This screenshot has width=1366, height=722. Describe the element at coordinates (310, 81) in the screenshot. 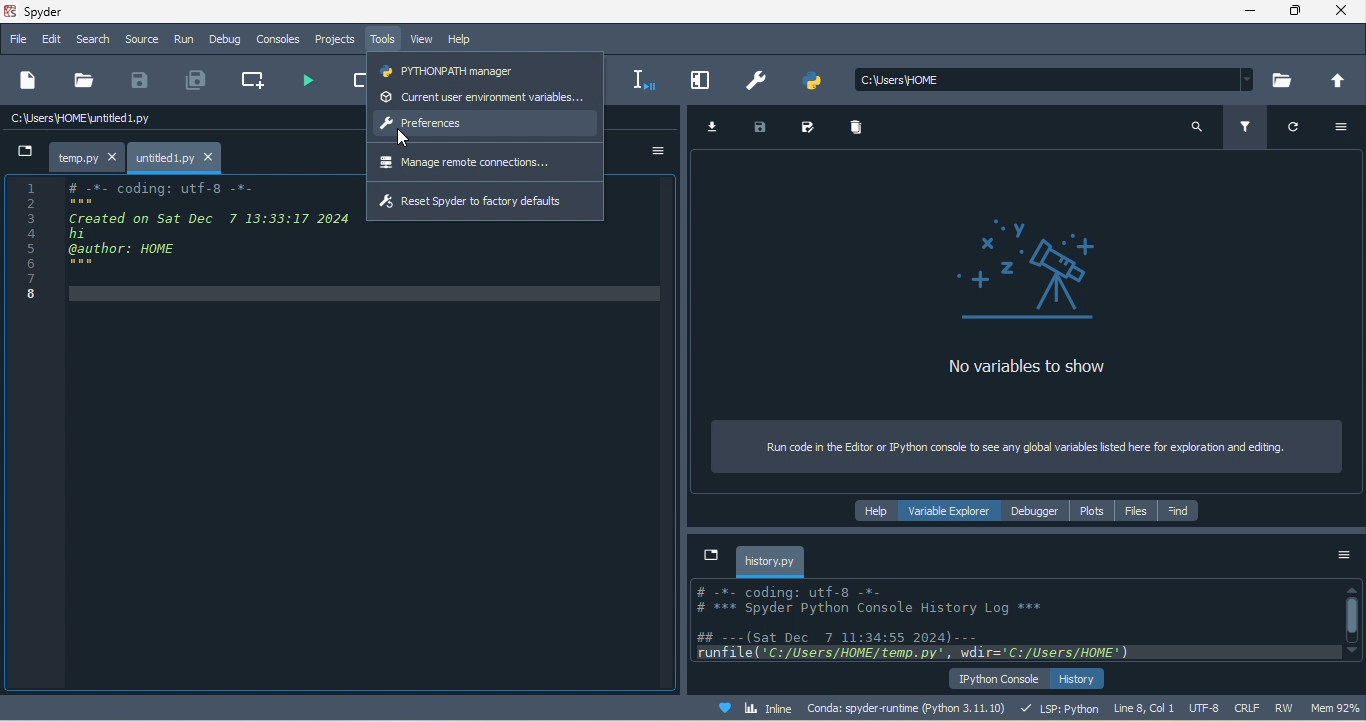

I see `run file` at that location.